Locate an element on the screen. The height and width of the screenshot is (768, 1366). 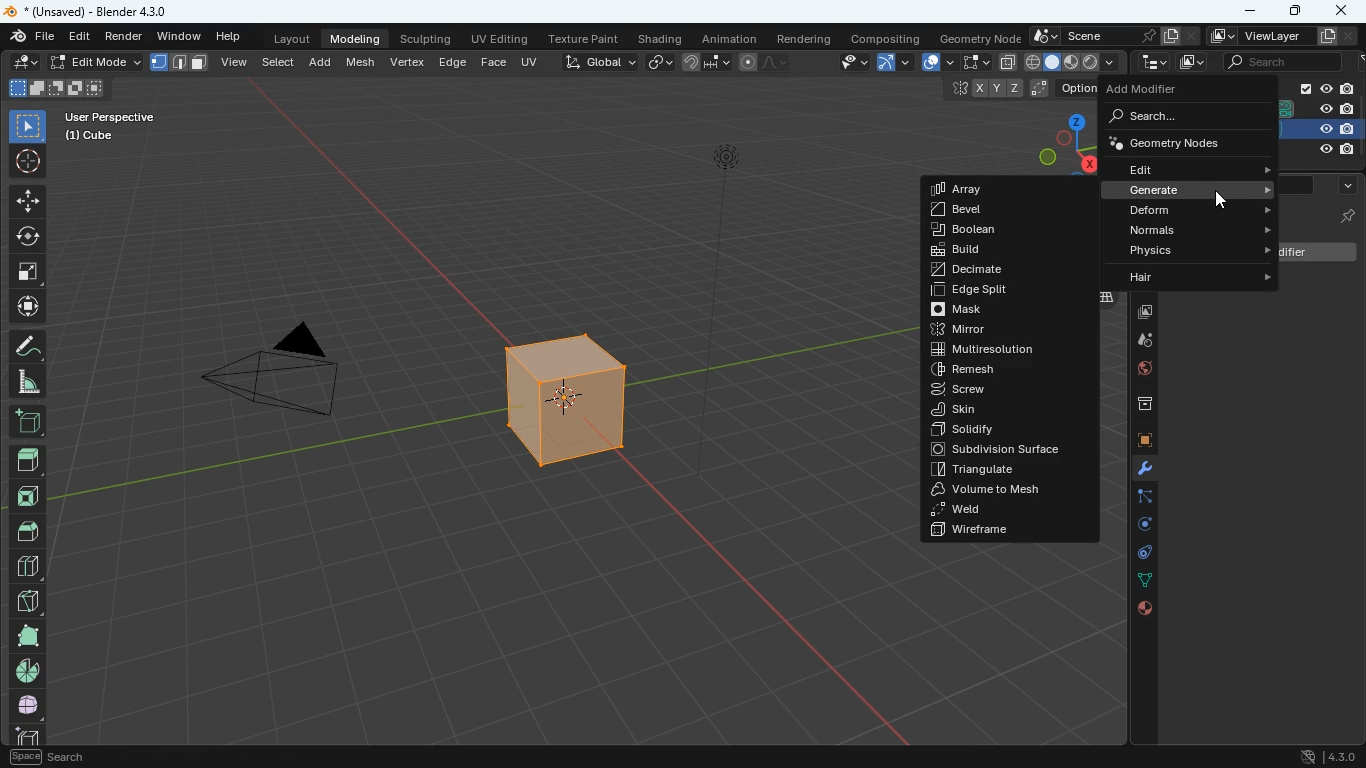
rendering is located at coordinates (807, 38).